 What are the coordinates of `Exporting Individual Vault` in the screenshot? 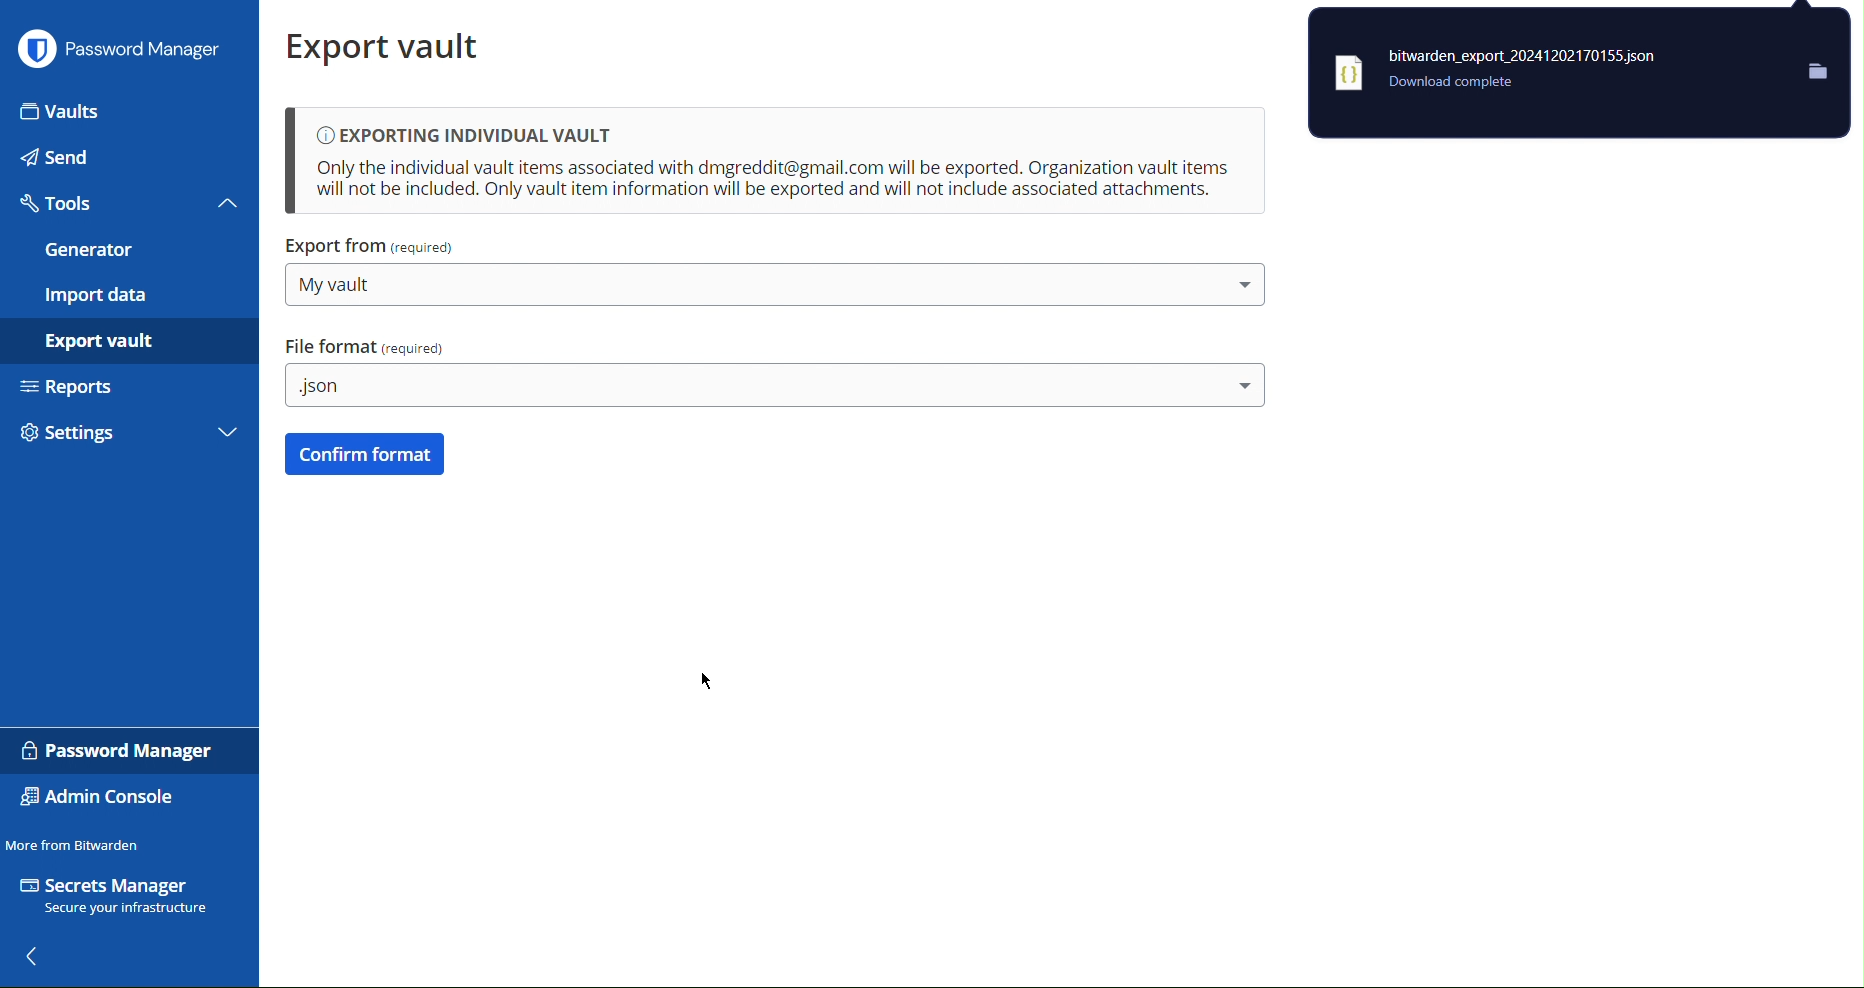 It's located at (779, 163).